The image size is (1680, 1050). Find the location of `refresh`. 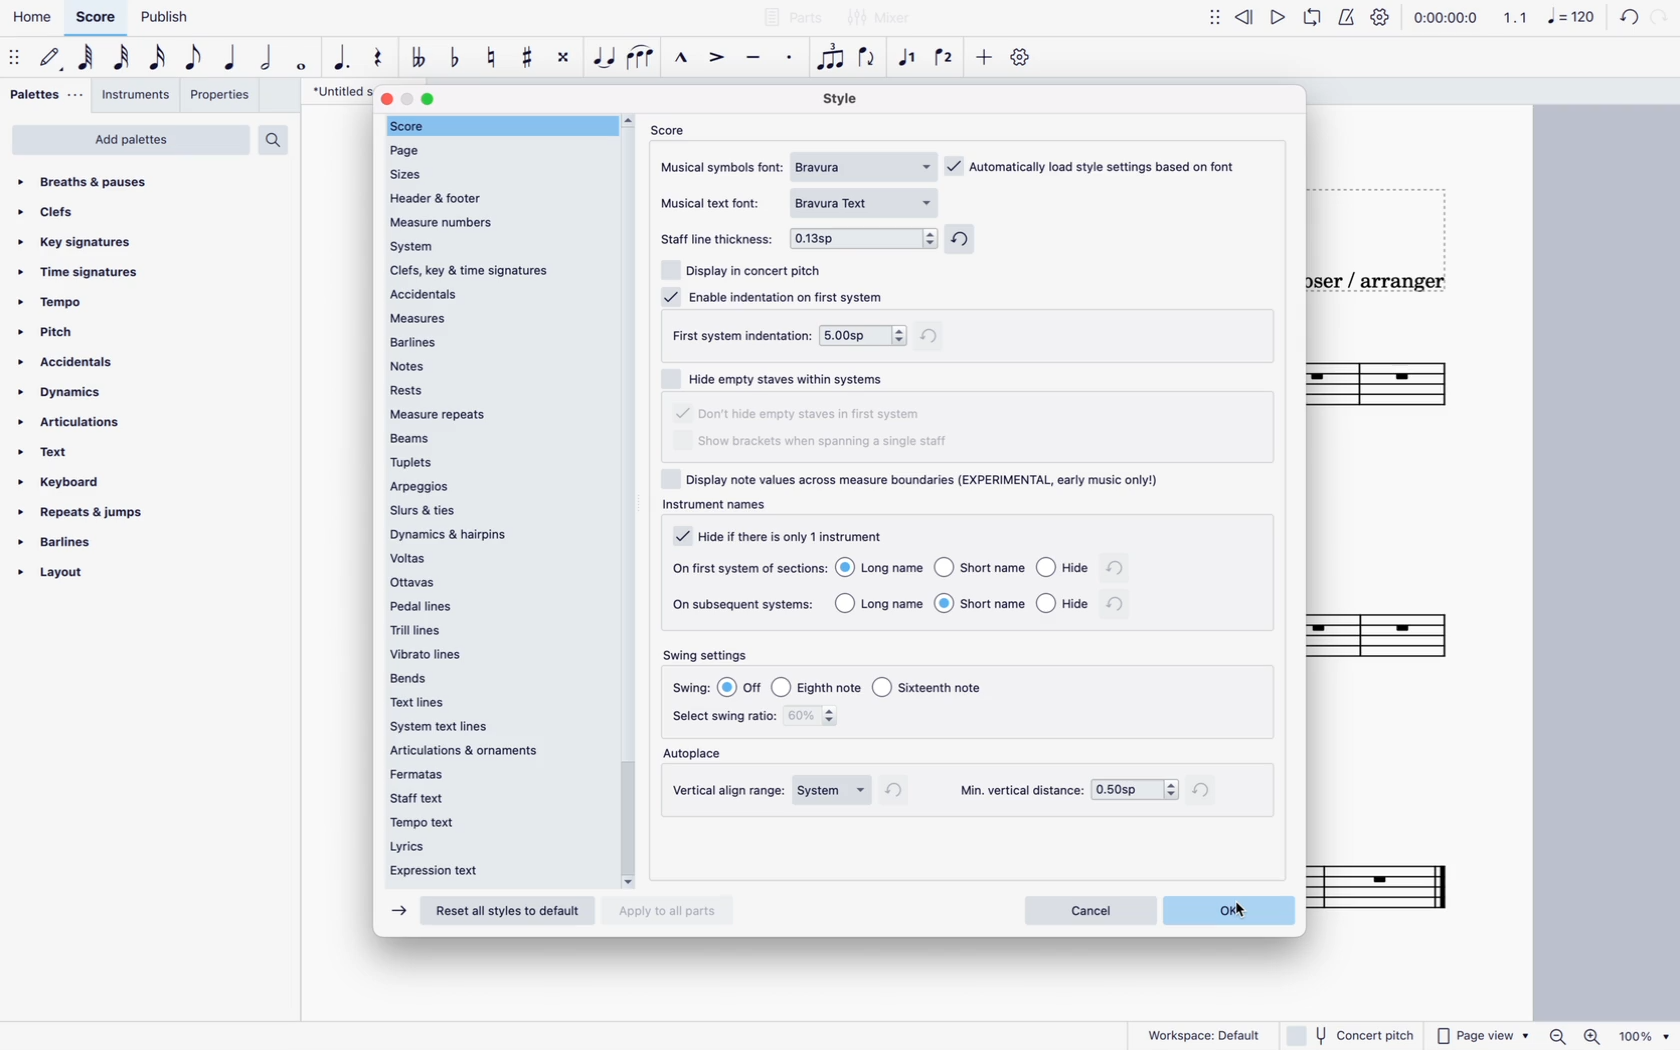

refresh is located at coordinates (1206, 789).